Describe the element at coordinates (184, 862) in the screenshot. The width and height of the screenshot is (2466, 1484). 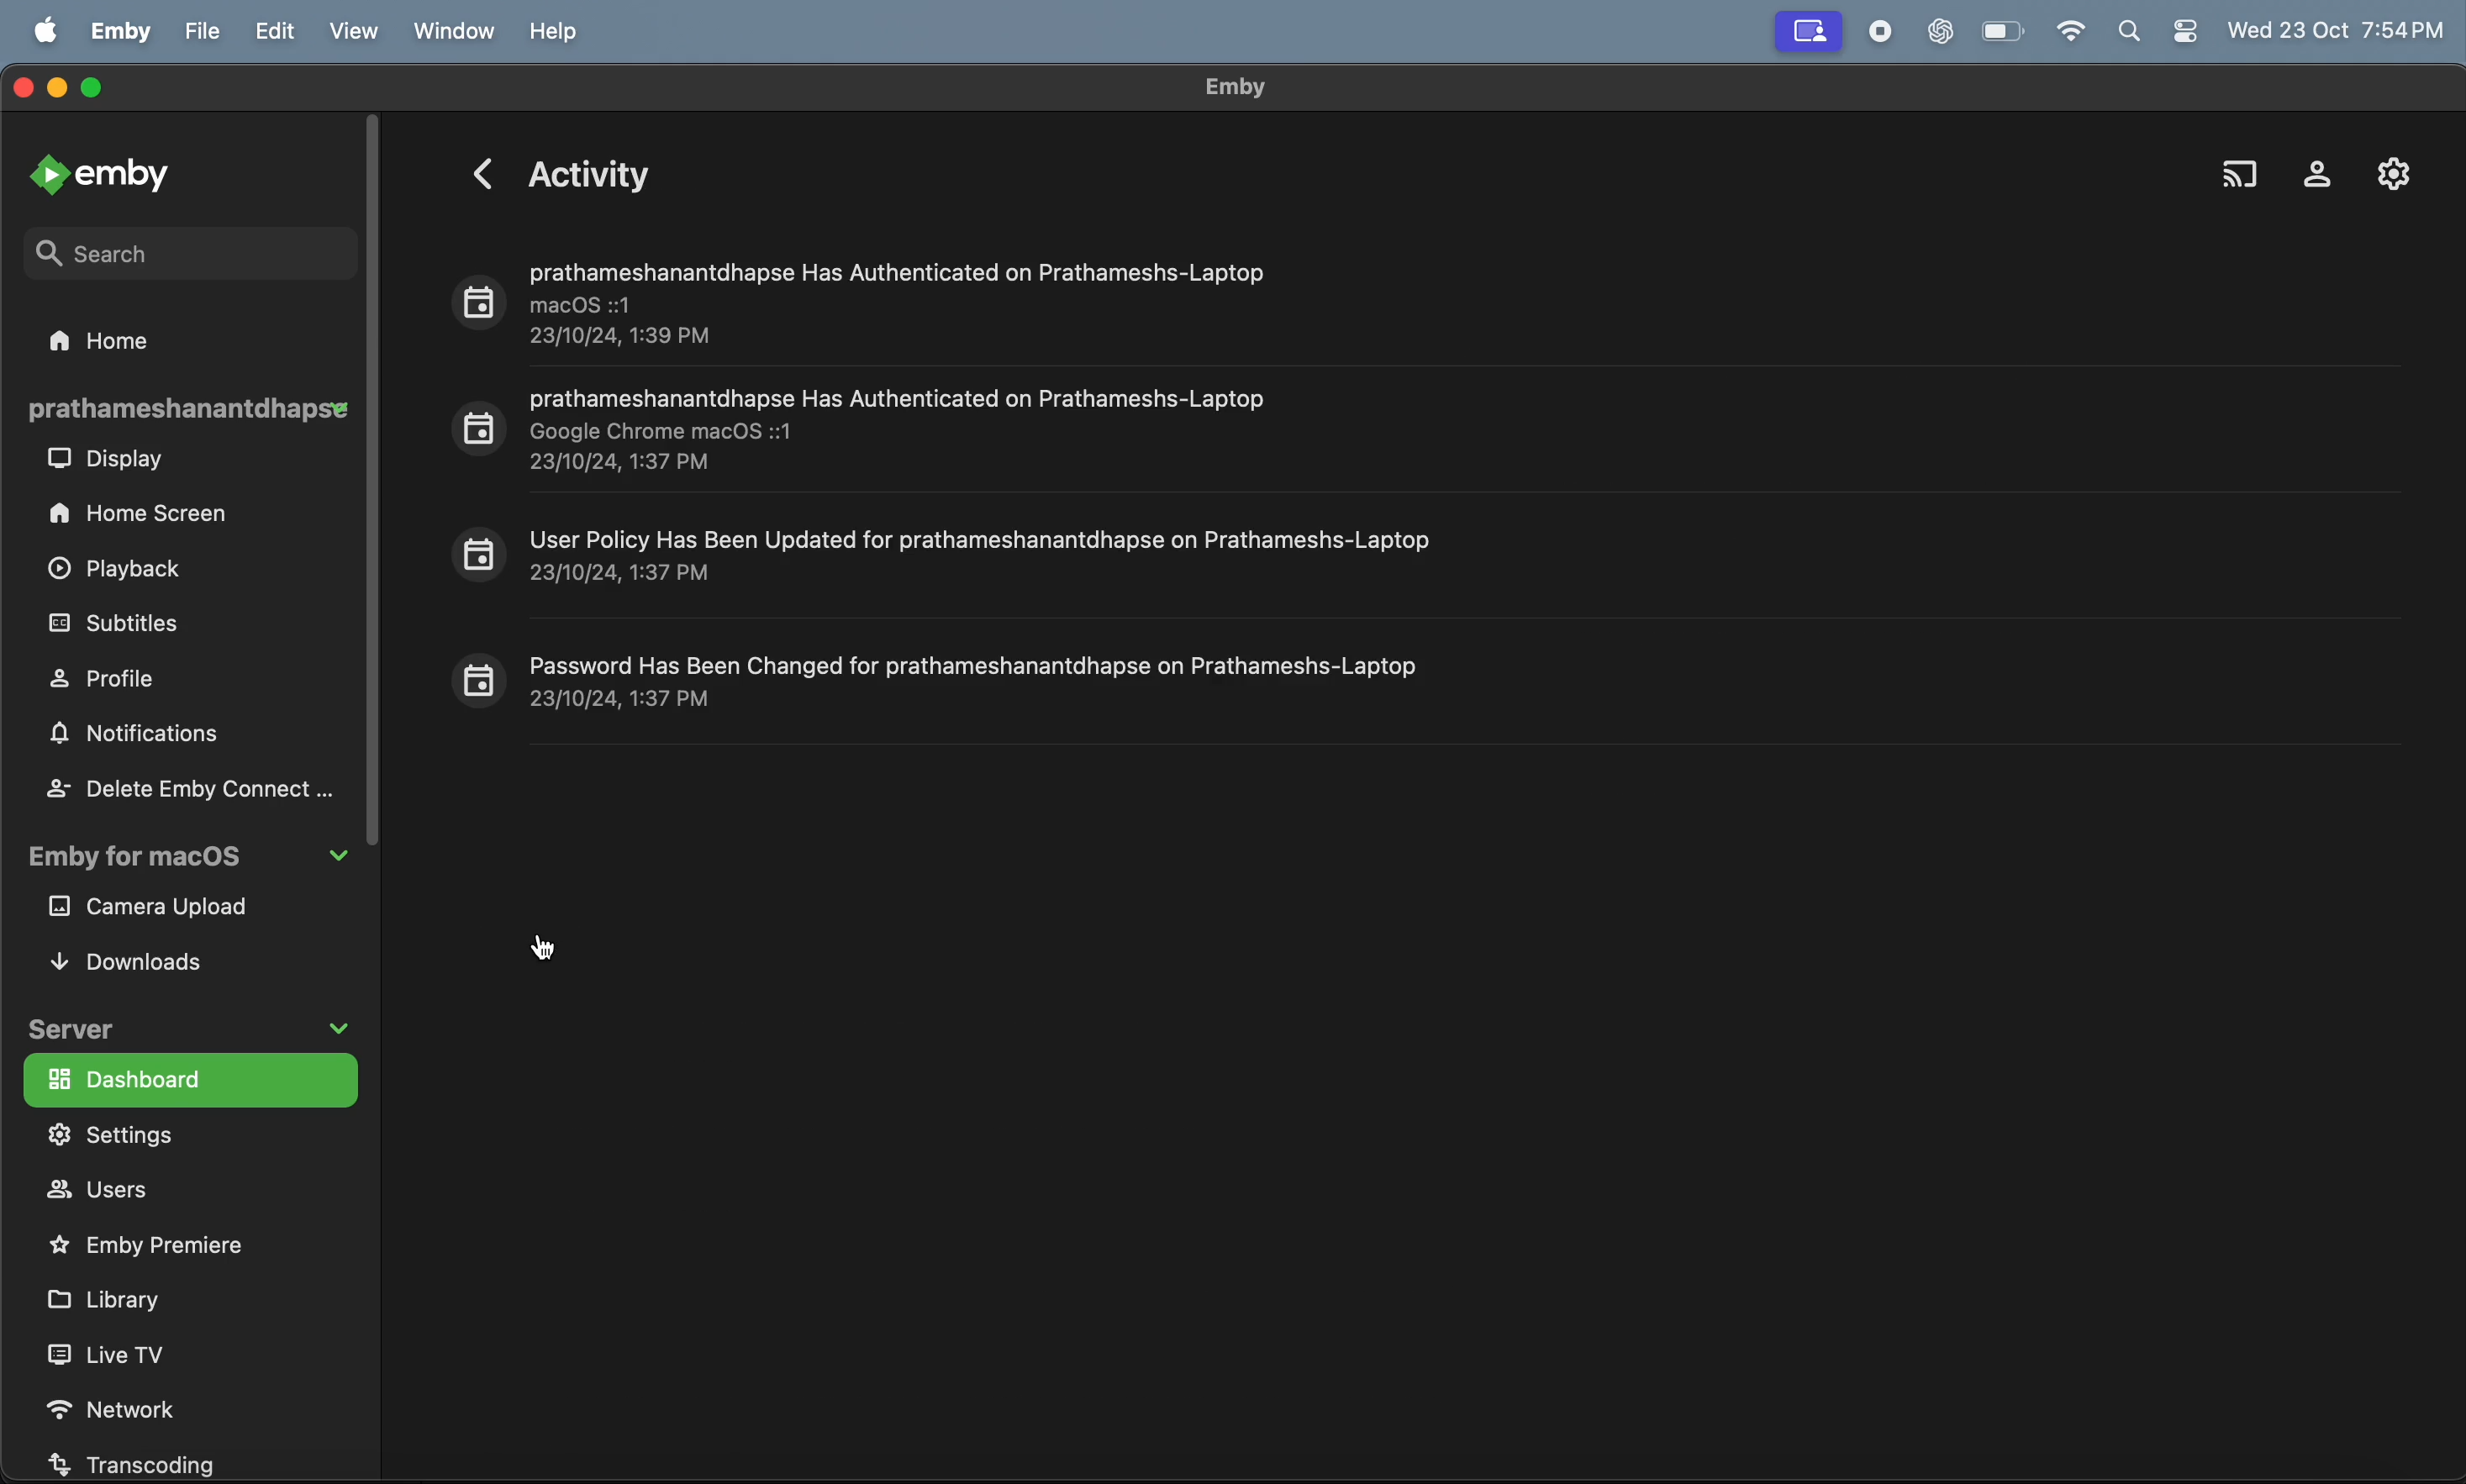
I see `emby for mac os` at that location.